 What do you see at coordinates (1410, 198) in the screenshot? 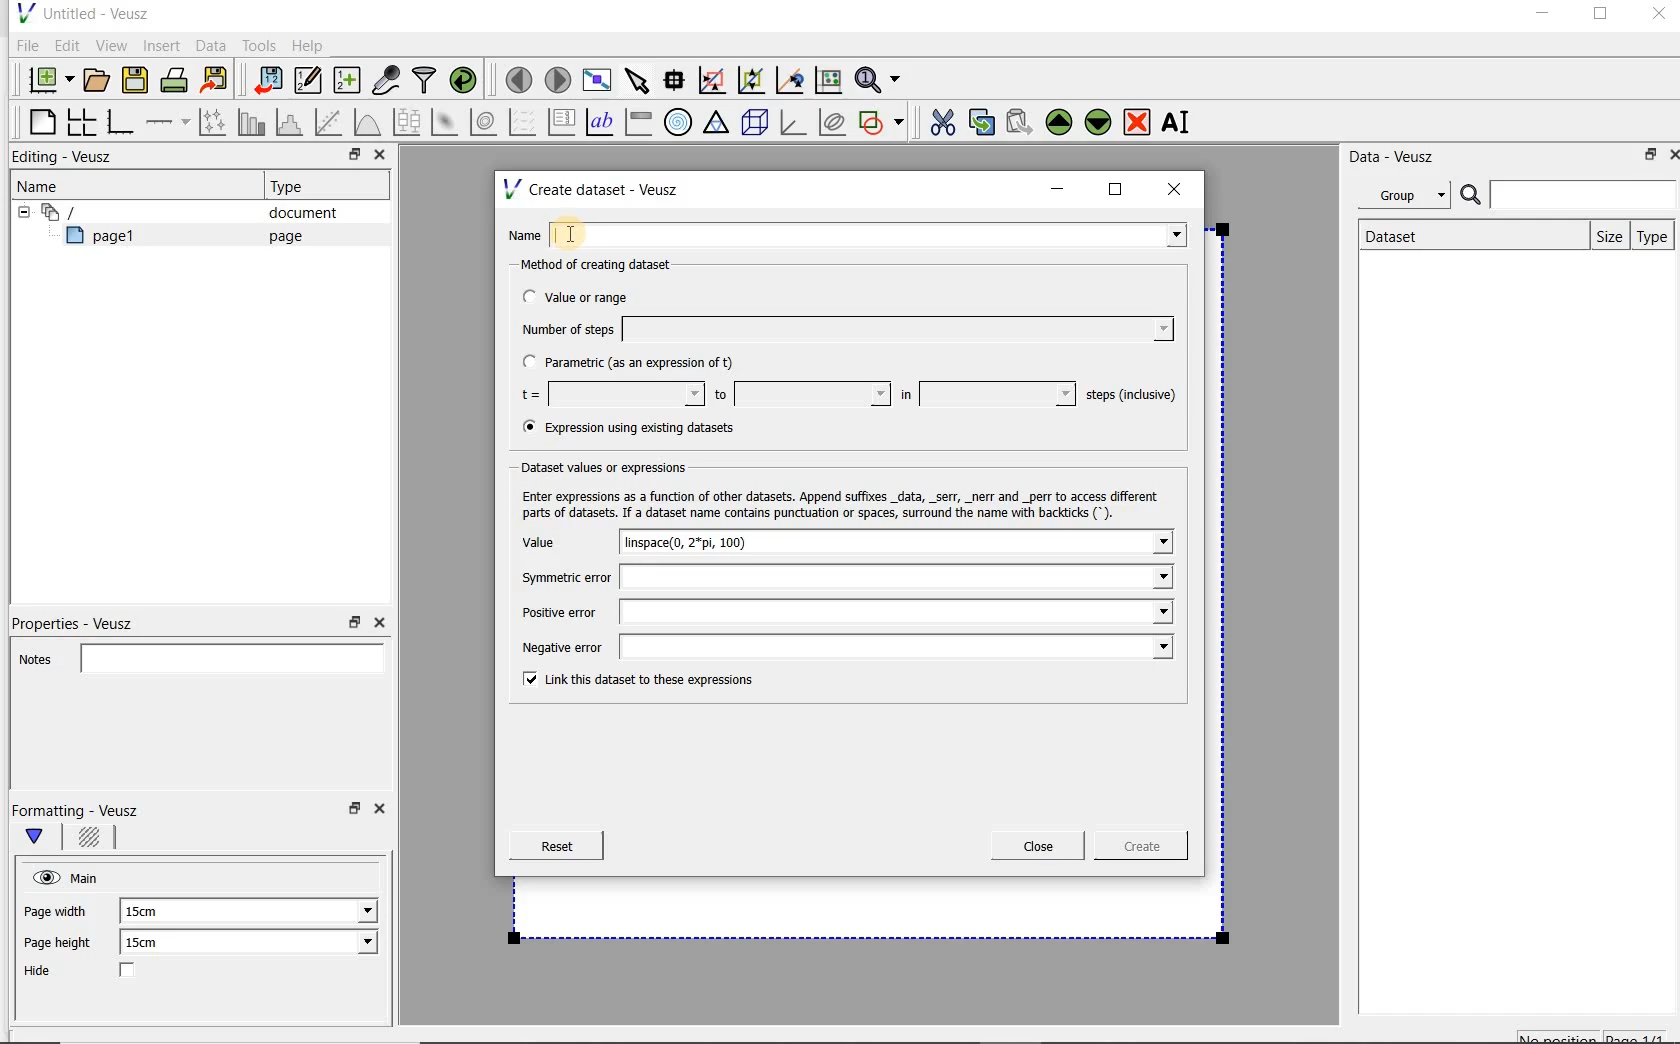
I see `Group` at bounding box center [1410, 198].